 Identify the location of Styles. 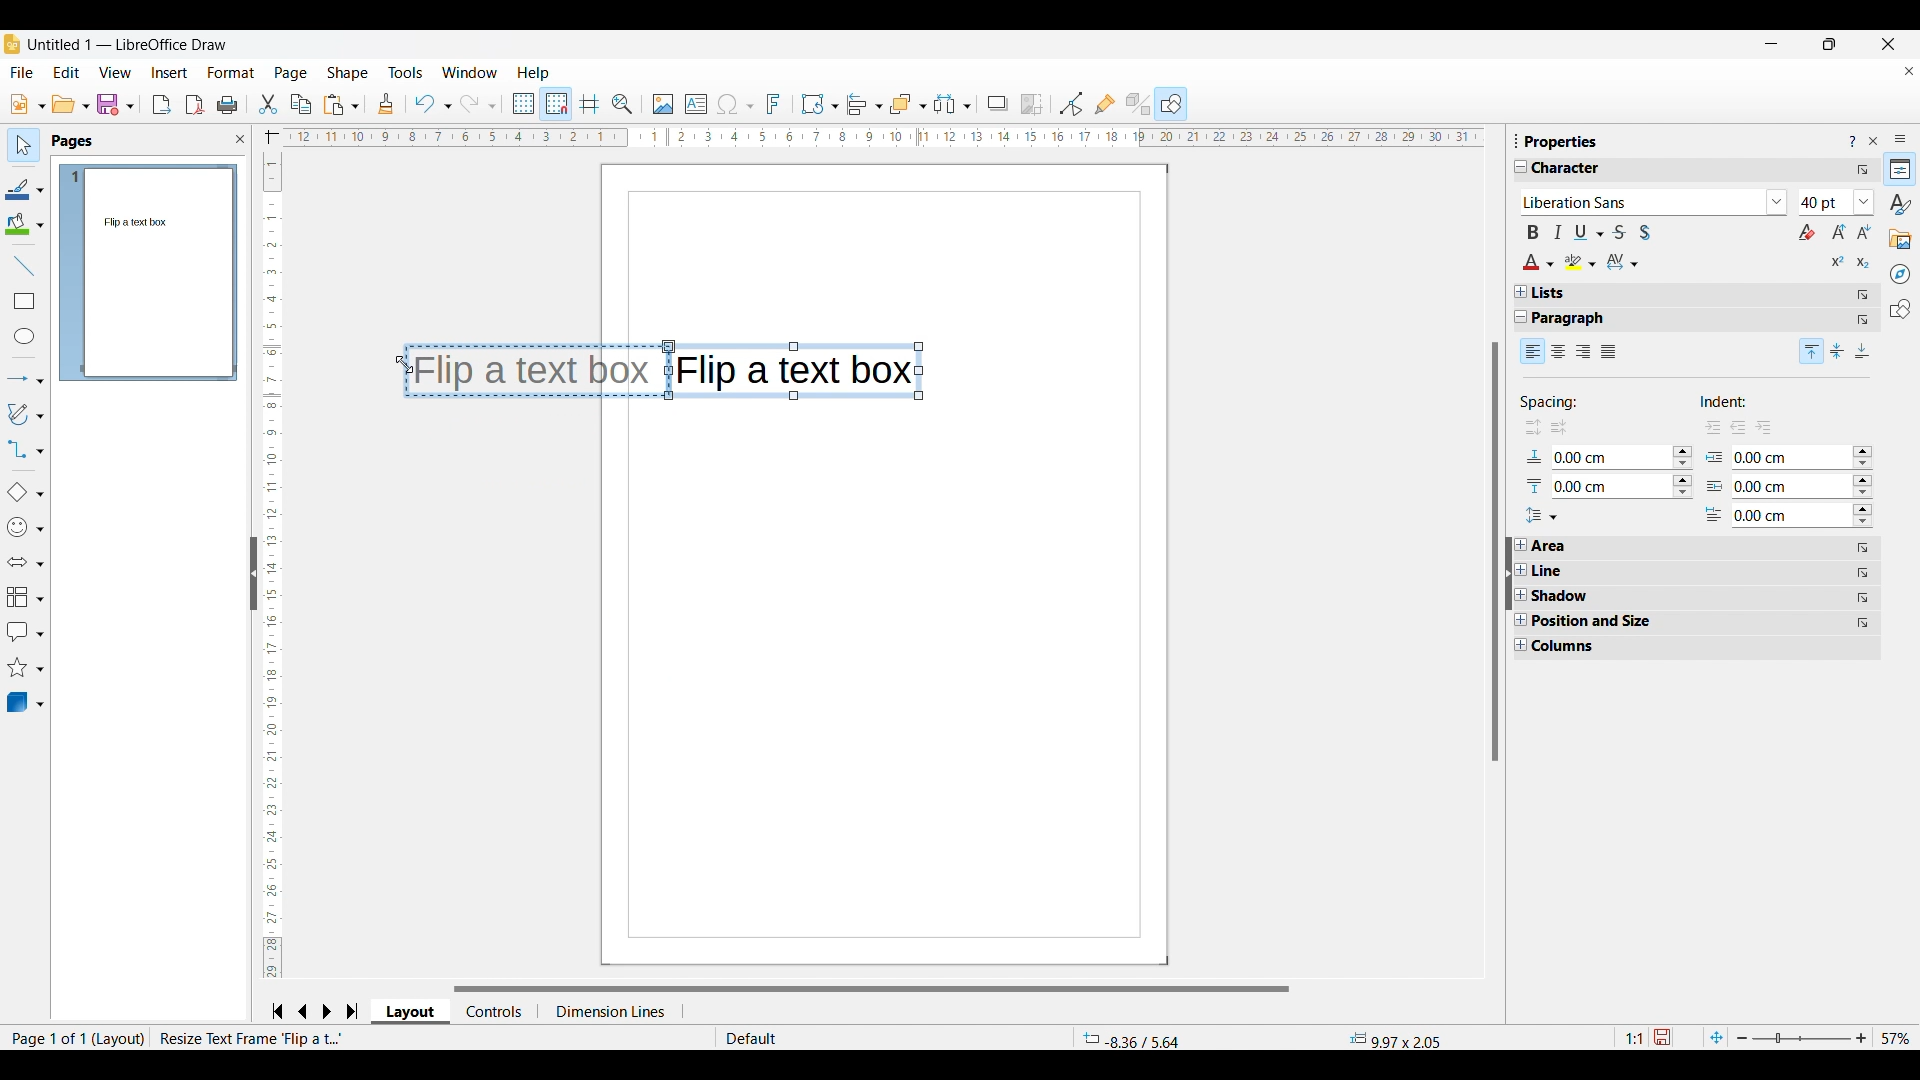
(1900, 204).